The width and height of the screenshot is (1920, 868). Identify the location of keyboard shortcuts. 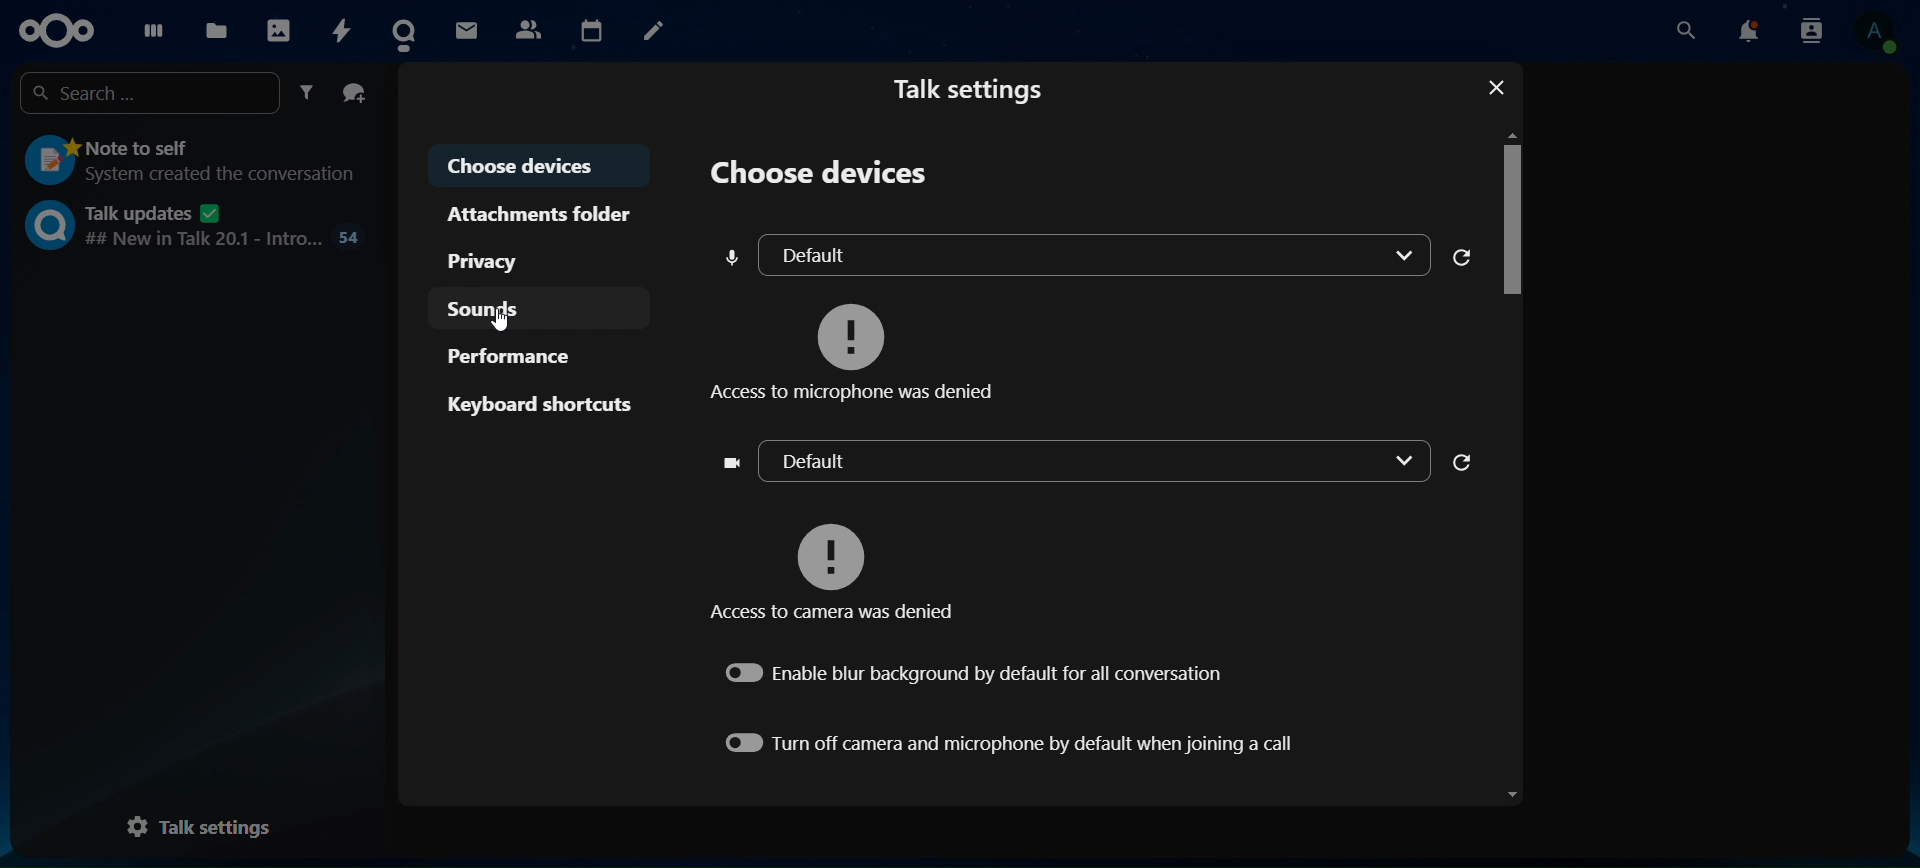
(541, 404).